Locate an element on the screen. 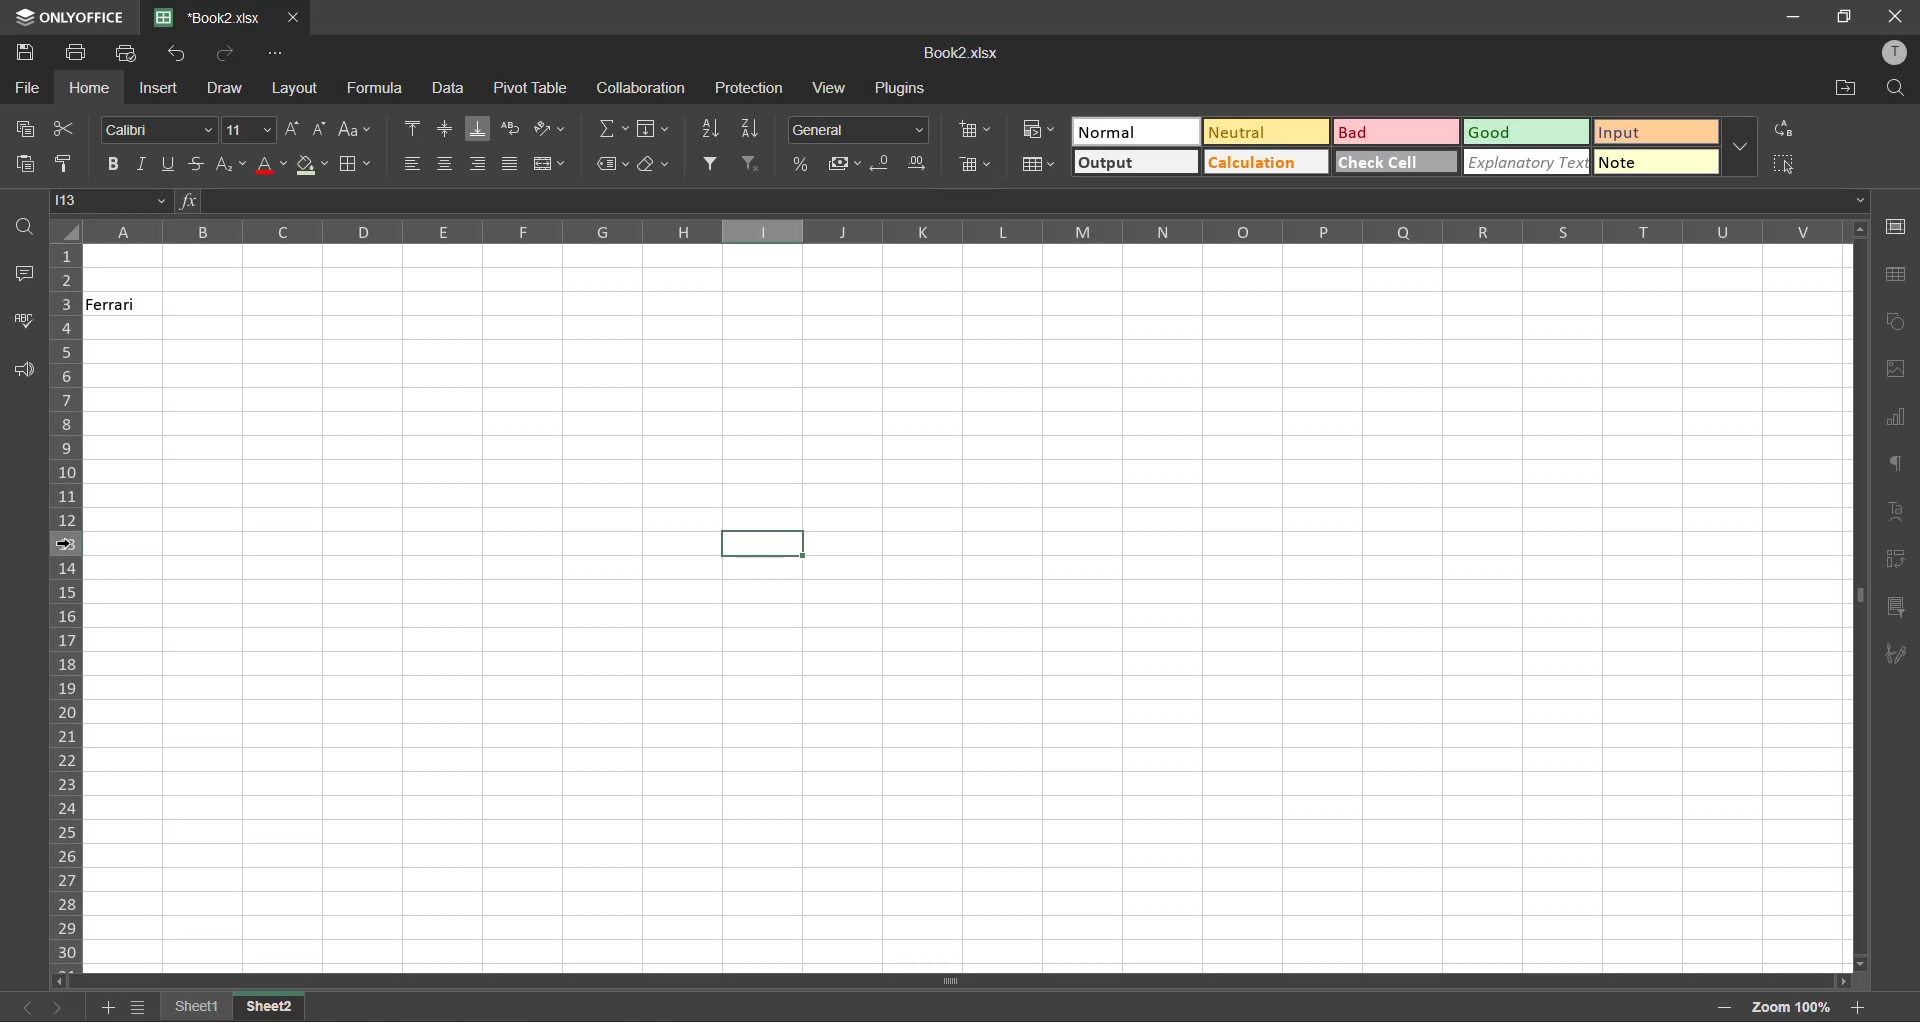  layout is located at coordinates (293, 89).